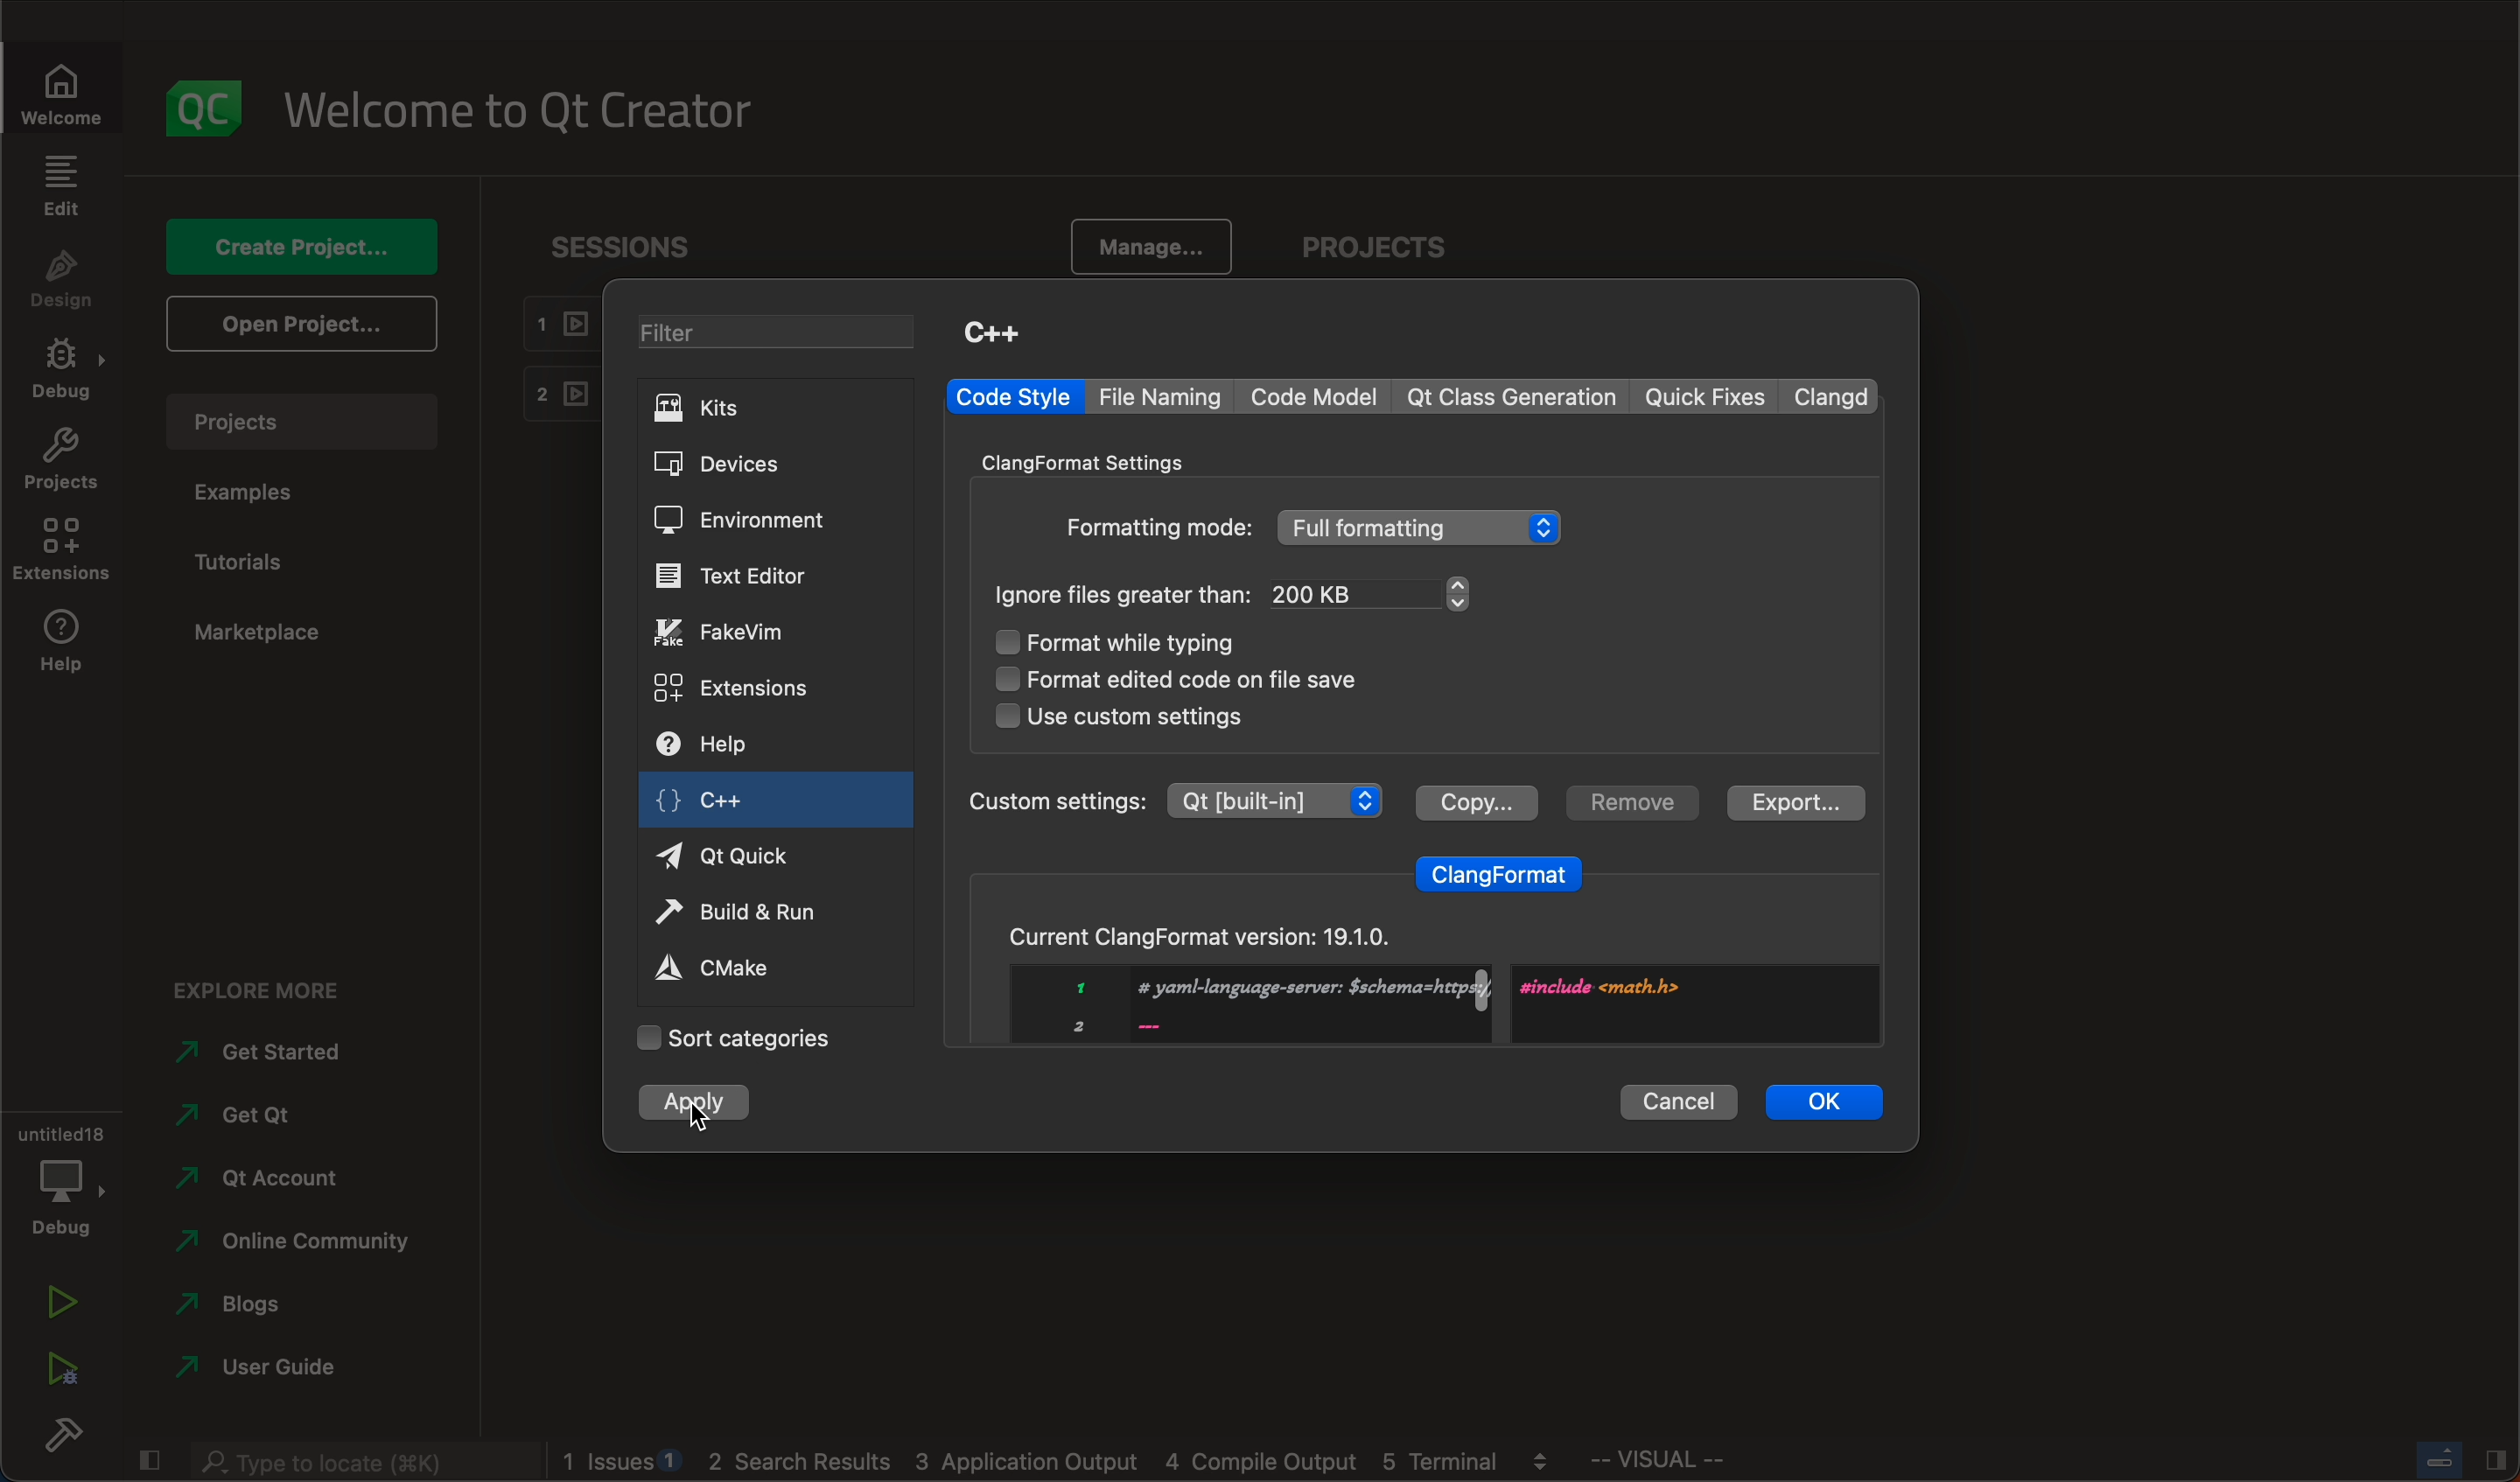  I want to click on fixes, so click(1708, 398).